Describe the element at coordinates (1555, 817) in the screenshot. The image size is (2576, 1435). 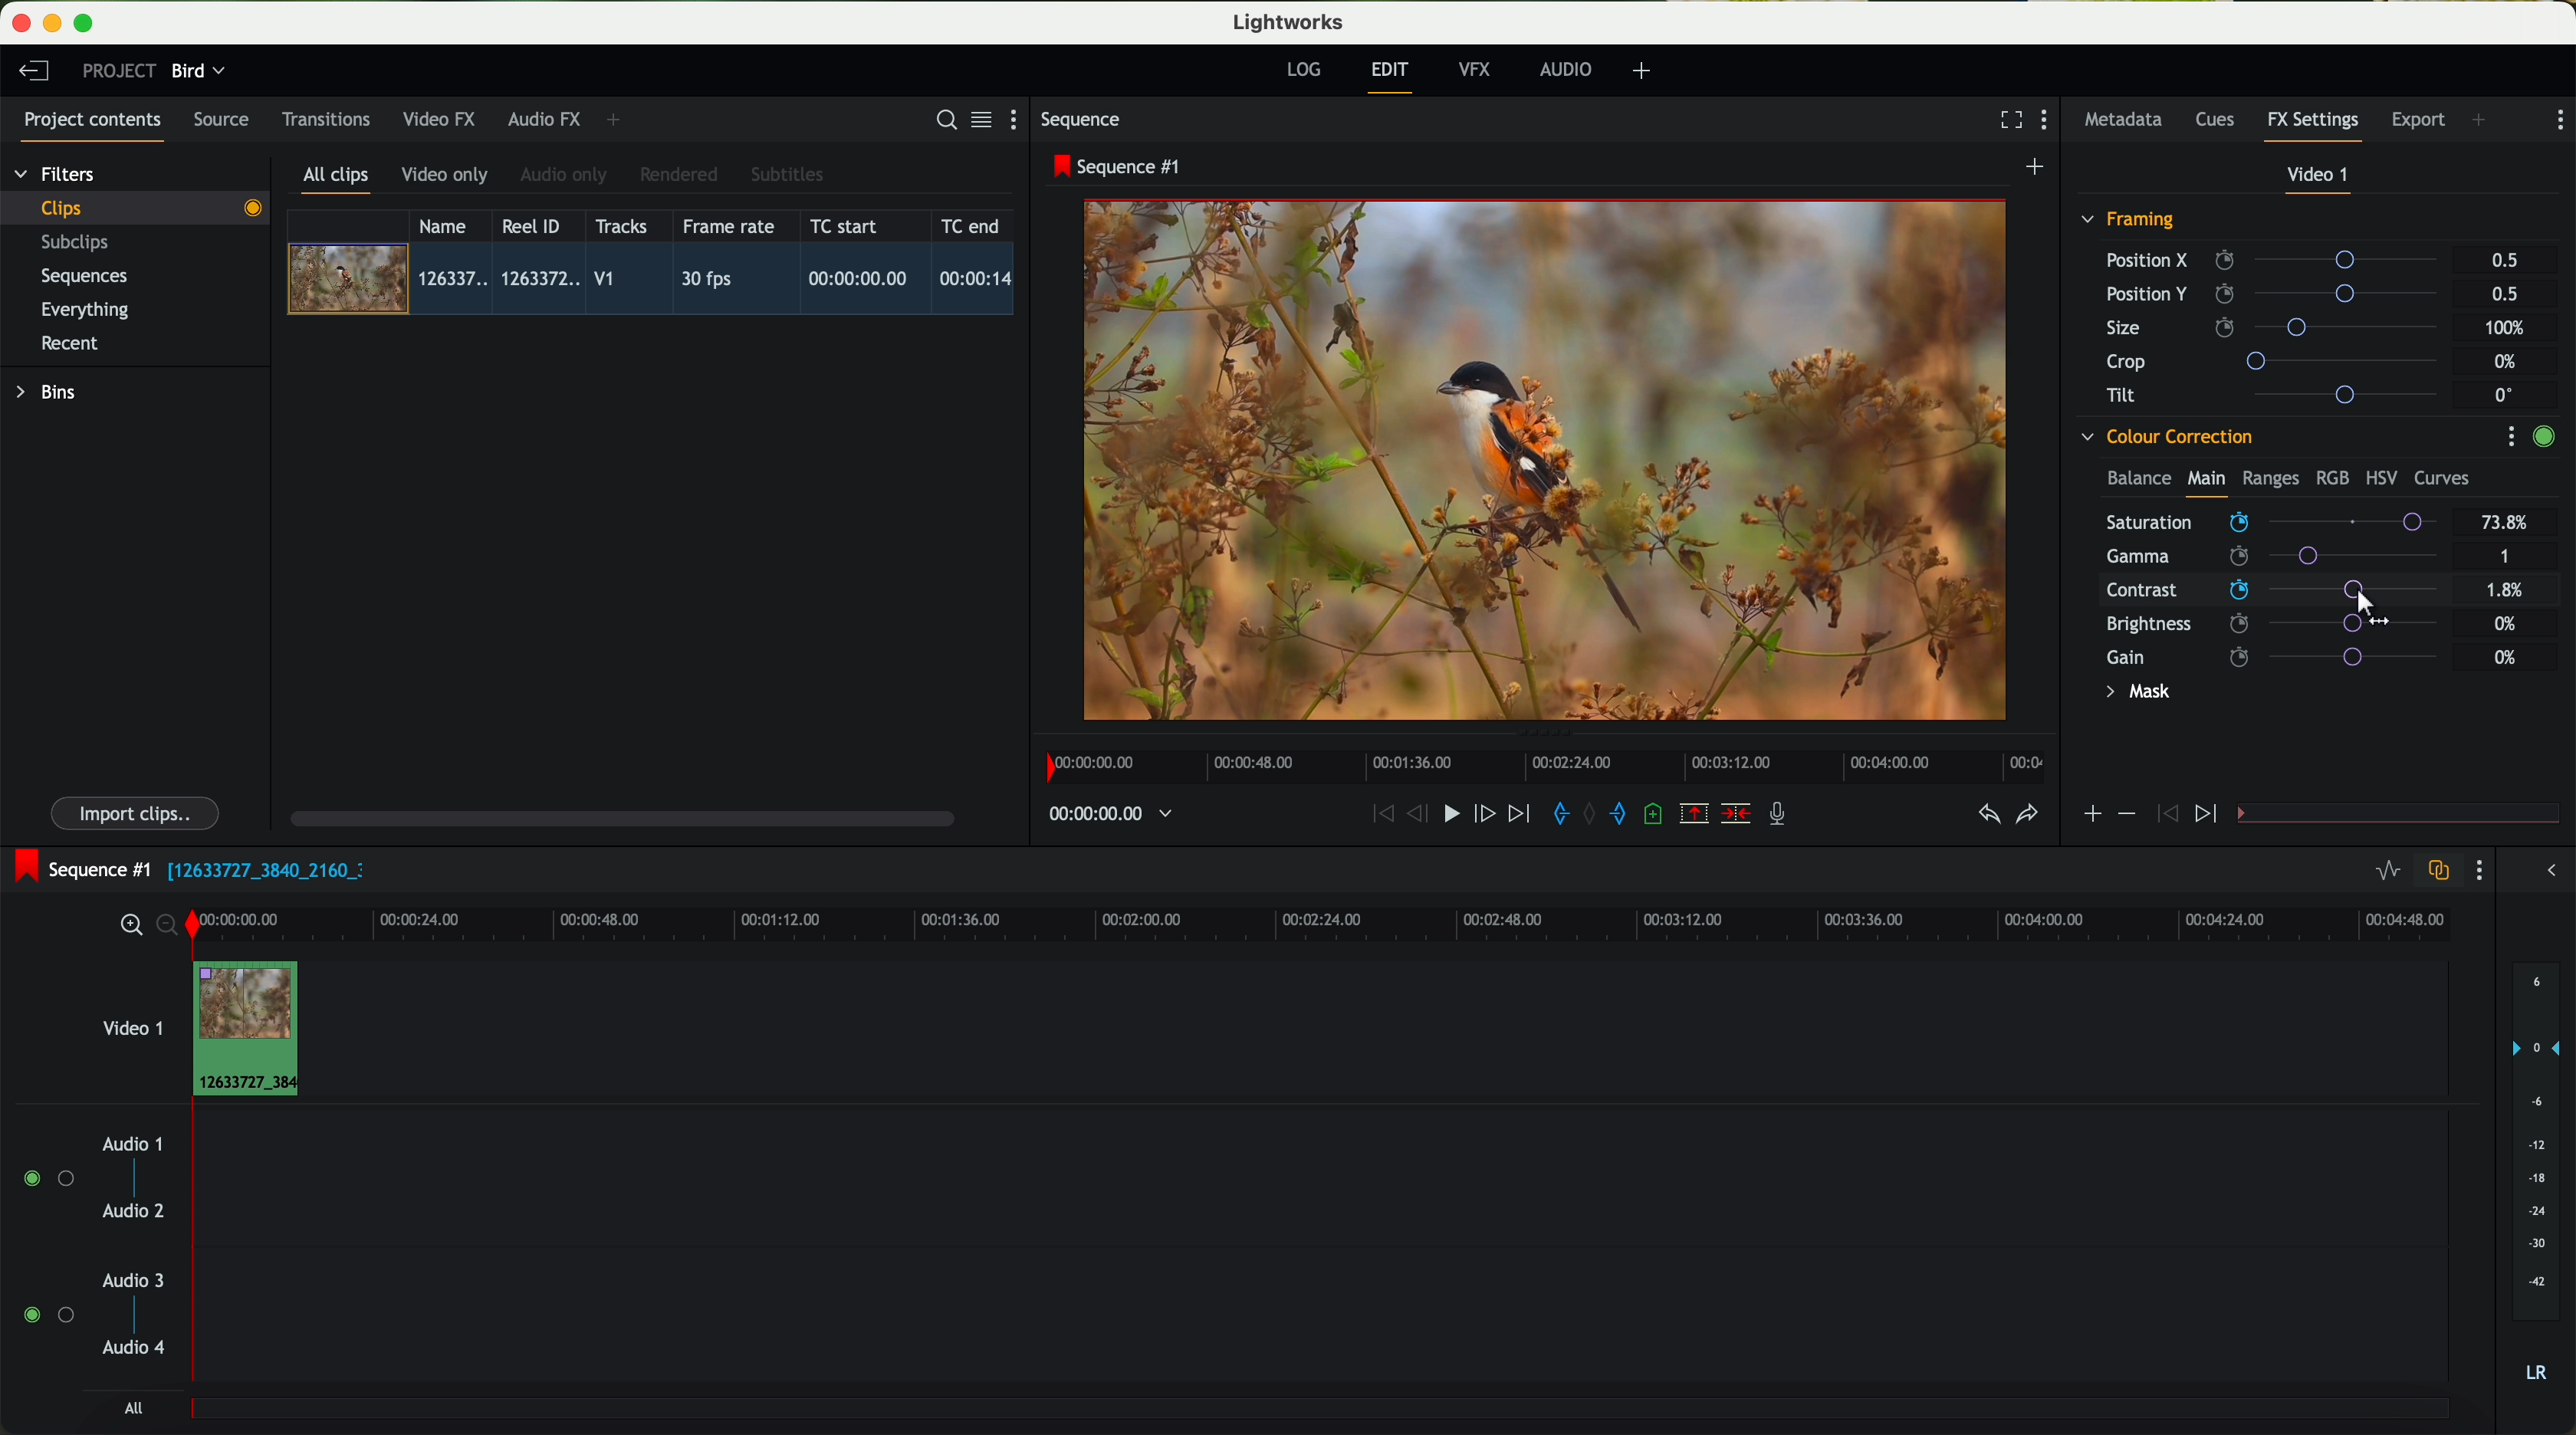
I see `add 'in' mark` at that location.